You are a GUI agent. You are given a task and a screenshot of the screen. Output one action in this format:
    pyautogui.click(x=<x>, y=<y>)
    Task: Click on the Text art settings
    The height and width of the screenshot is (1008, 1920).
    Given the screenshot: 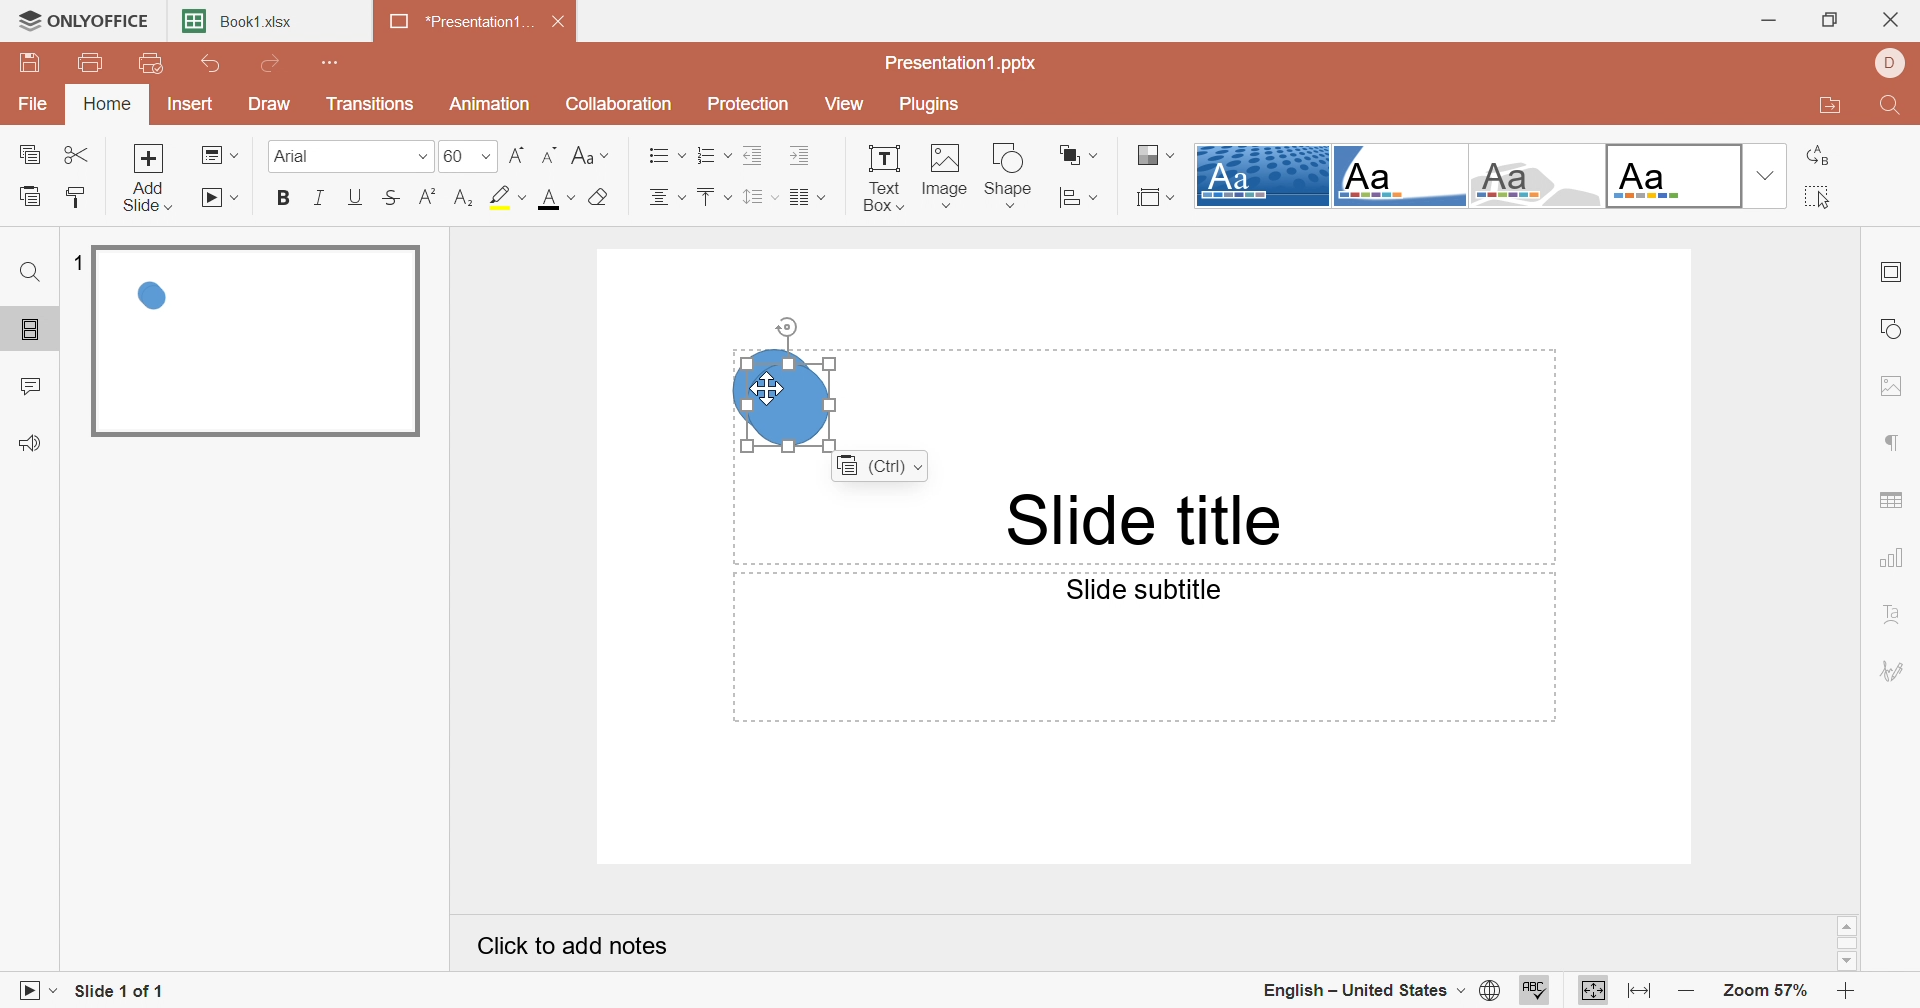 What is the action you would take?
    pyautogui.click(x=1901, y=618)
    